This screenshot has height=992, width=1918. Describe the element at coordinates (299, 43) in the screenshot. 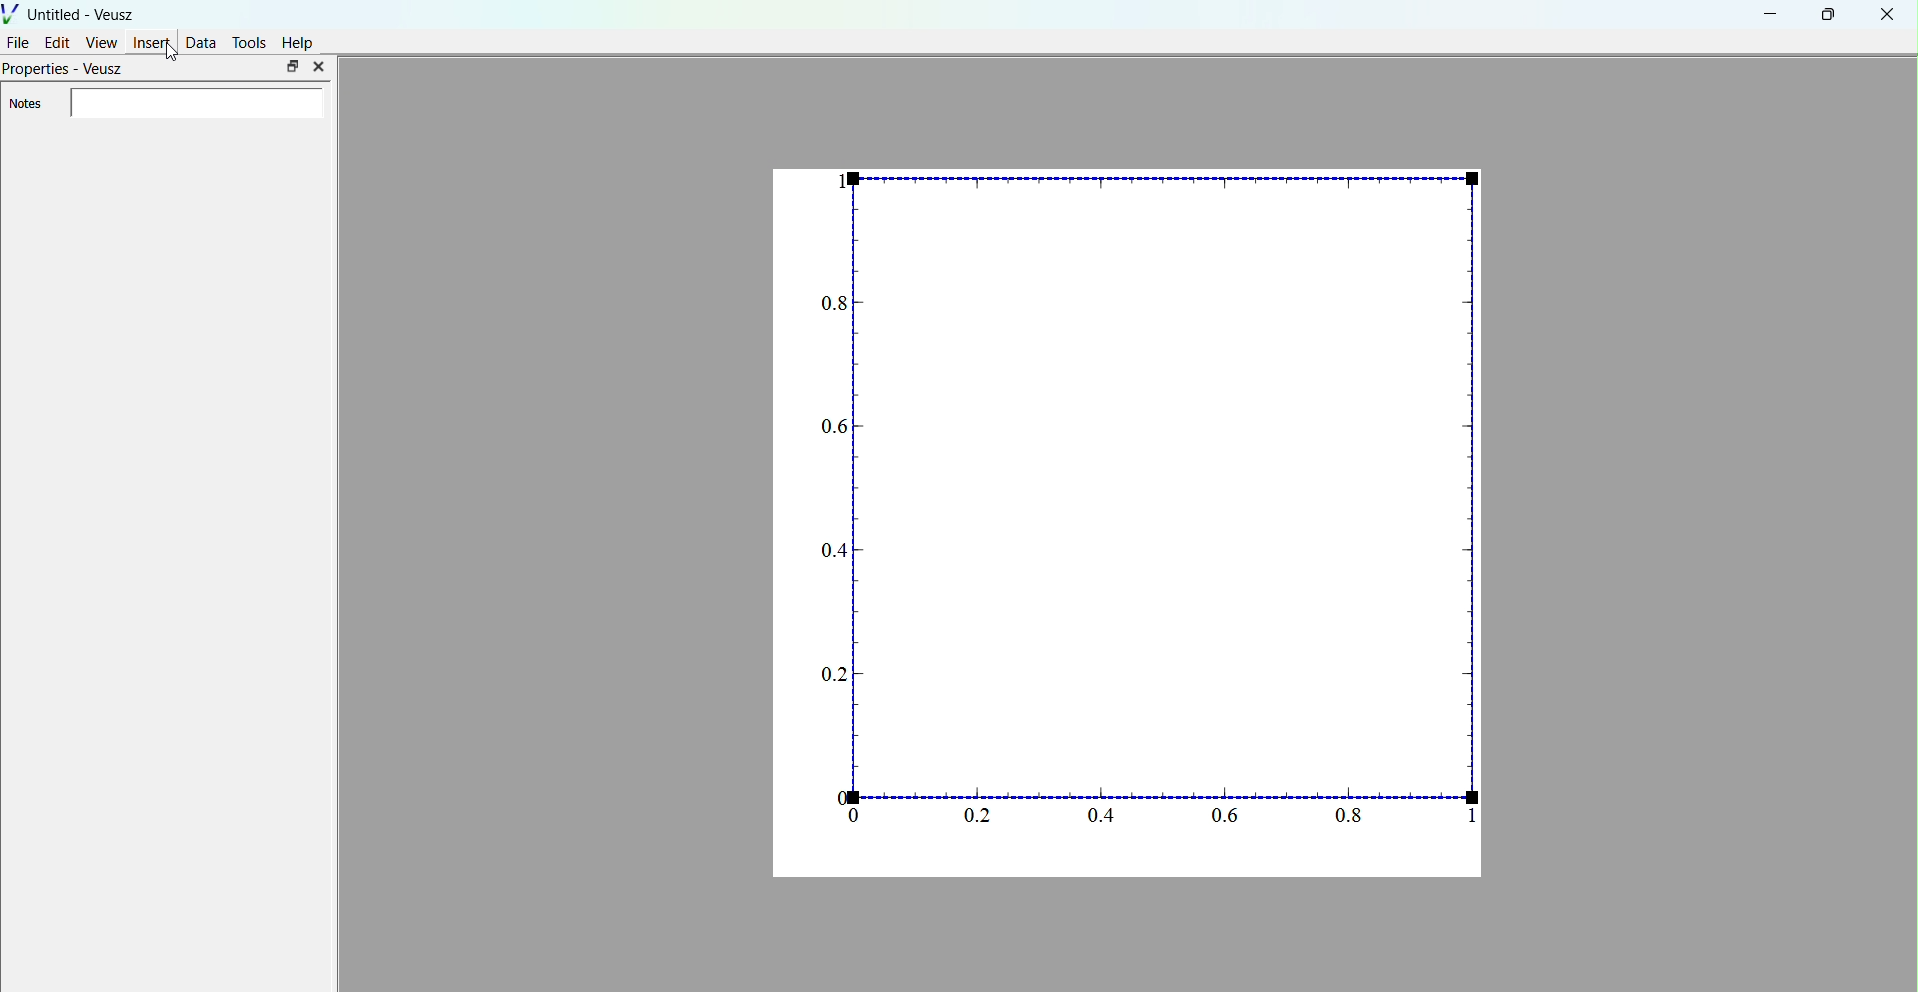

I see `Help` at that location.